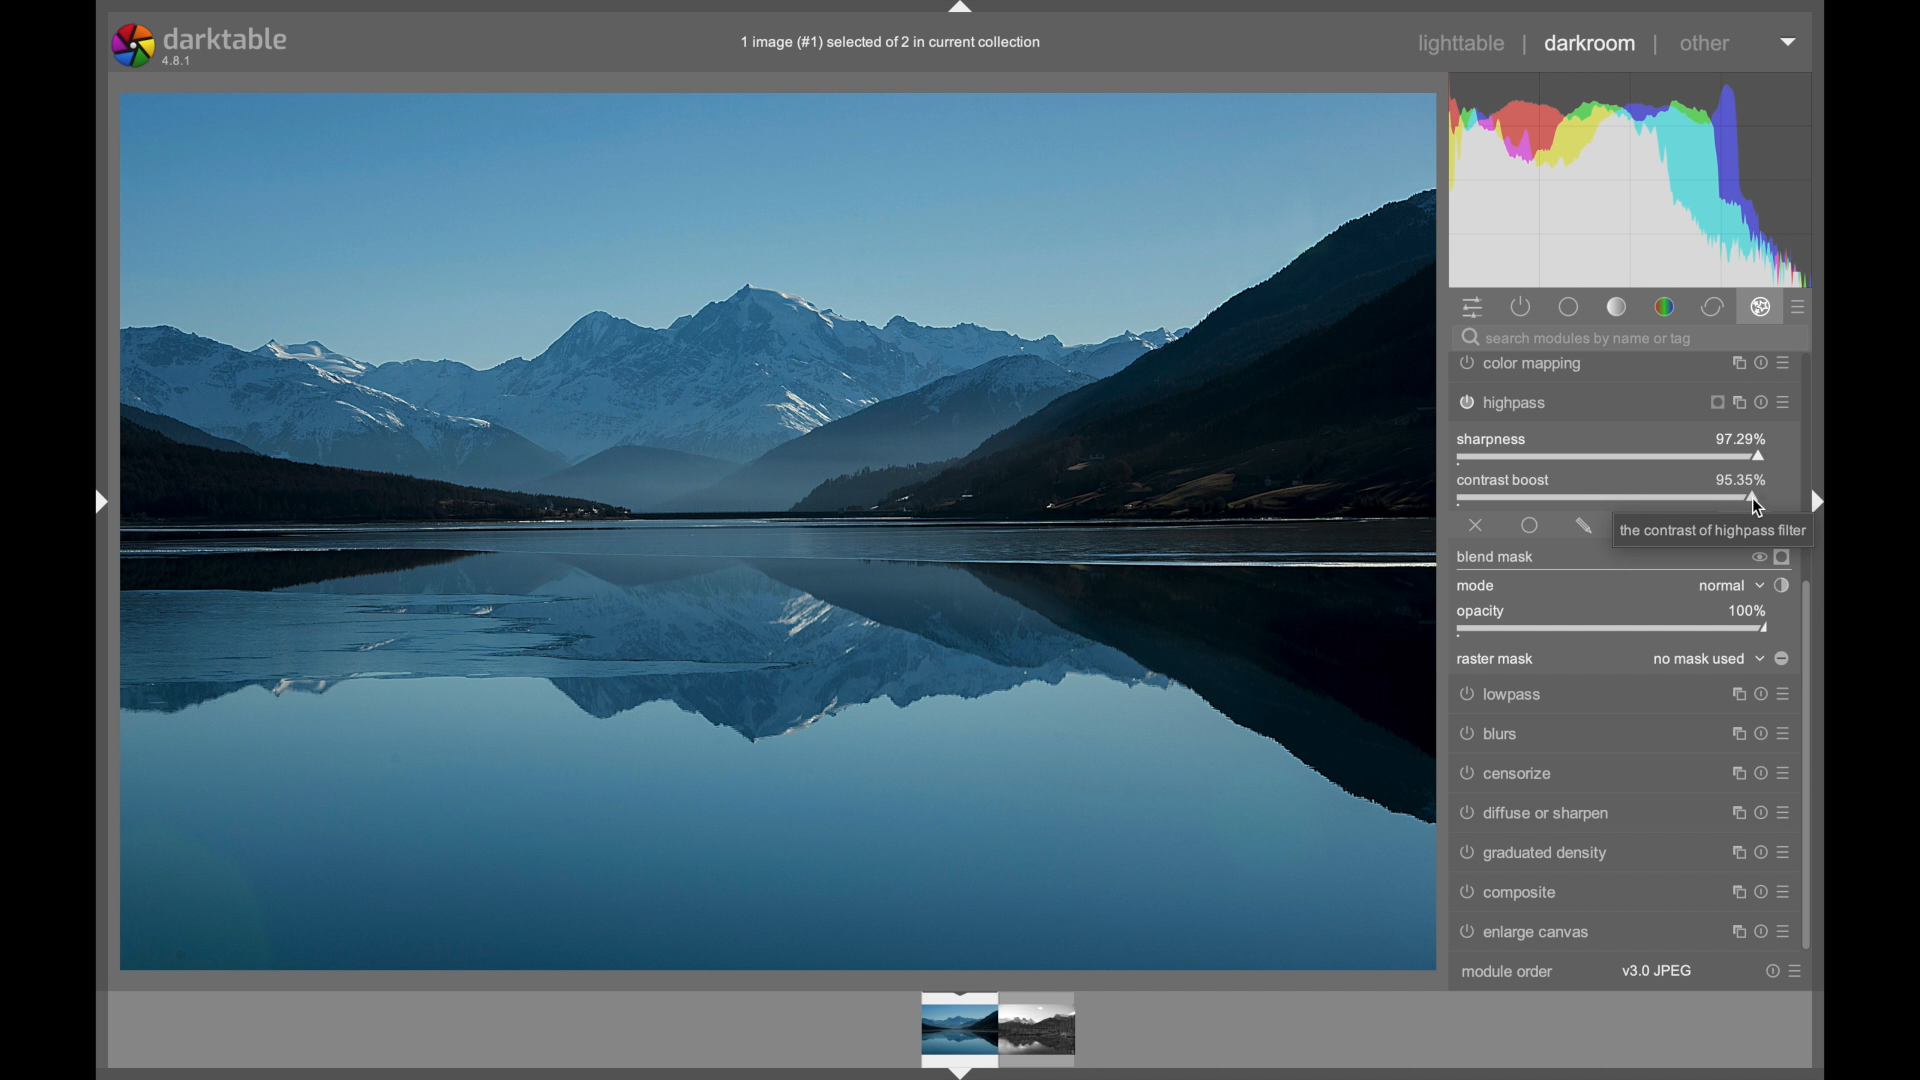  Describe the element at coordinates (1621, 774) in the screenshot. I see `censorize` at that location.